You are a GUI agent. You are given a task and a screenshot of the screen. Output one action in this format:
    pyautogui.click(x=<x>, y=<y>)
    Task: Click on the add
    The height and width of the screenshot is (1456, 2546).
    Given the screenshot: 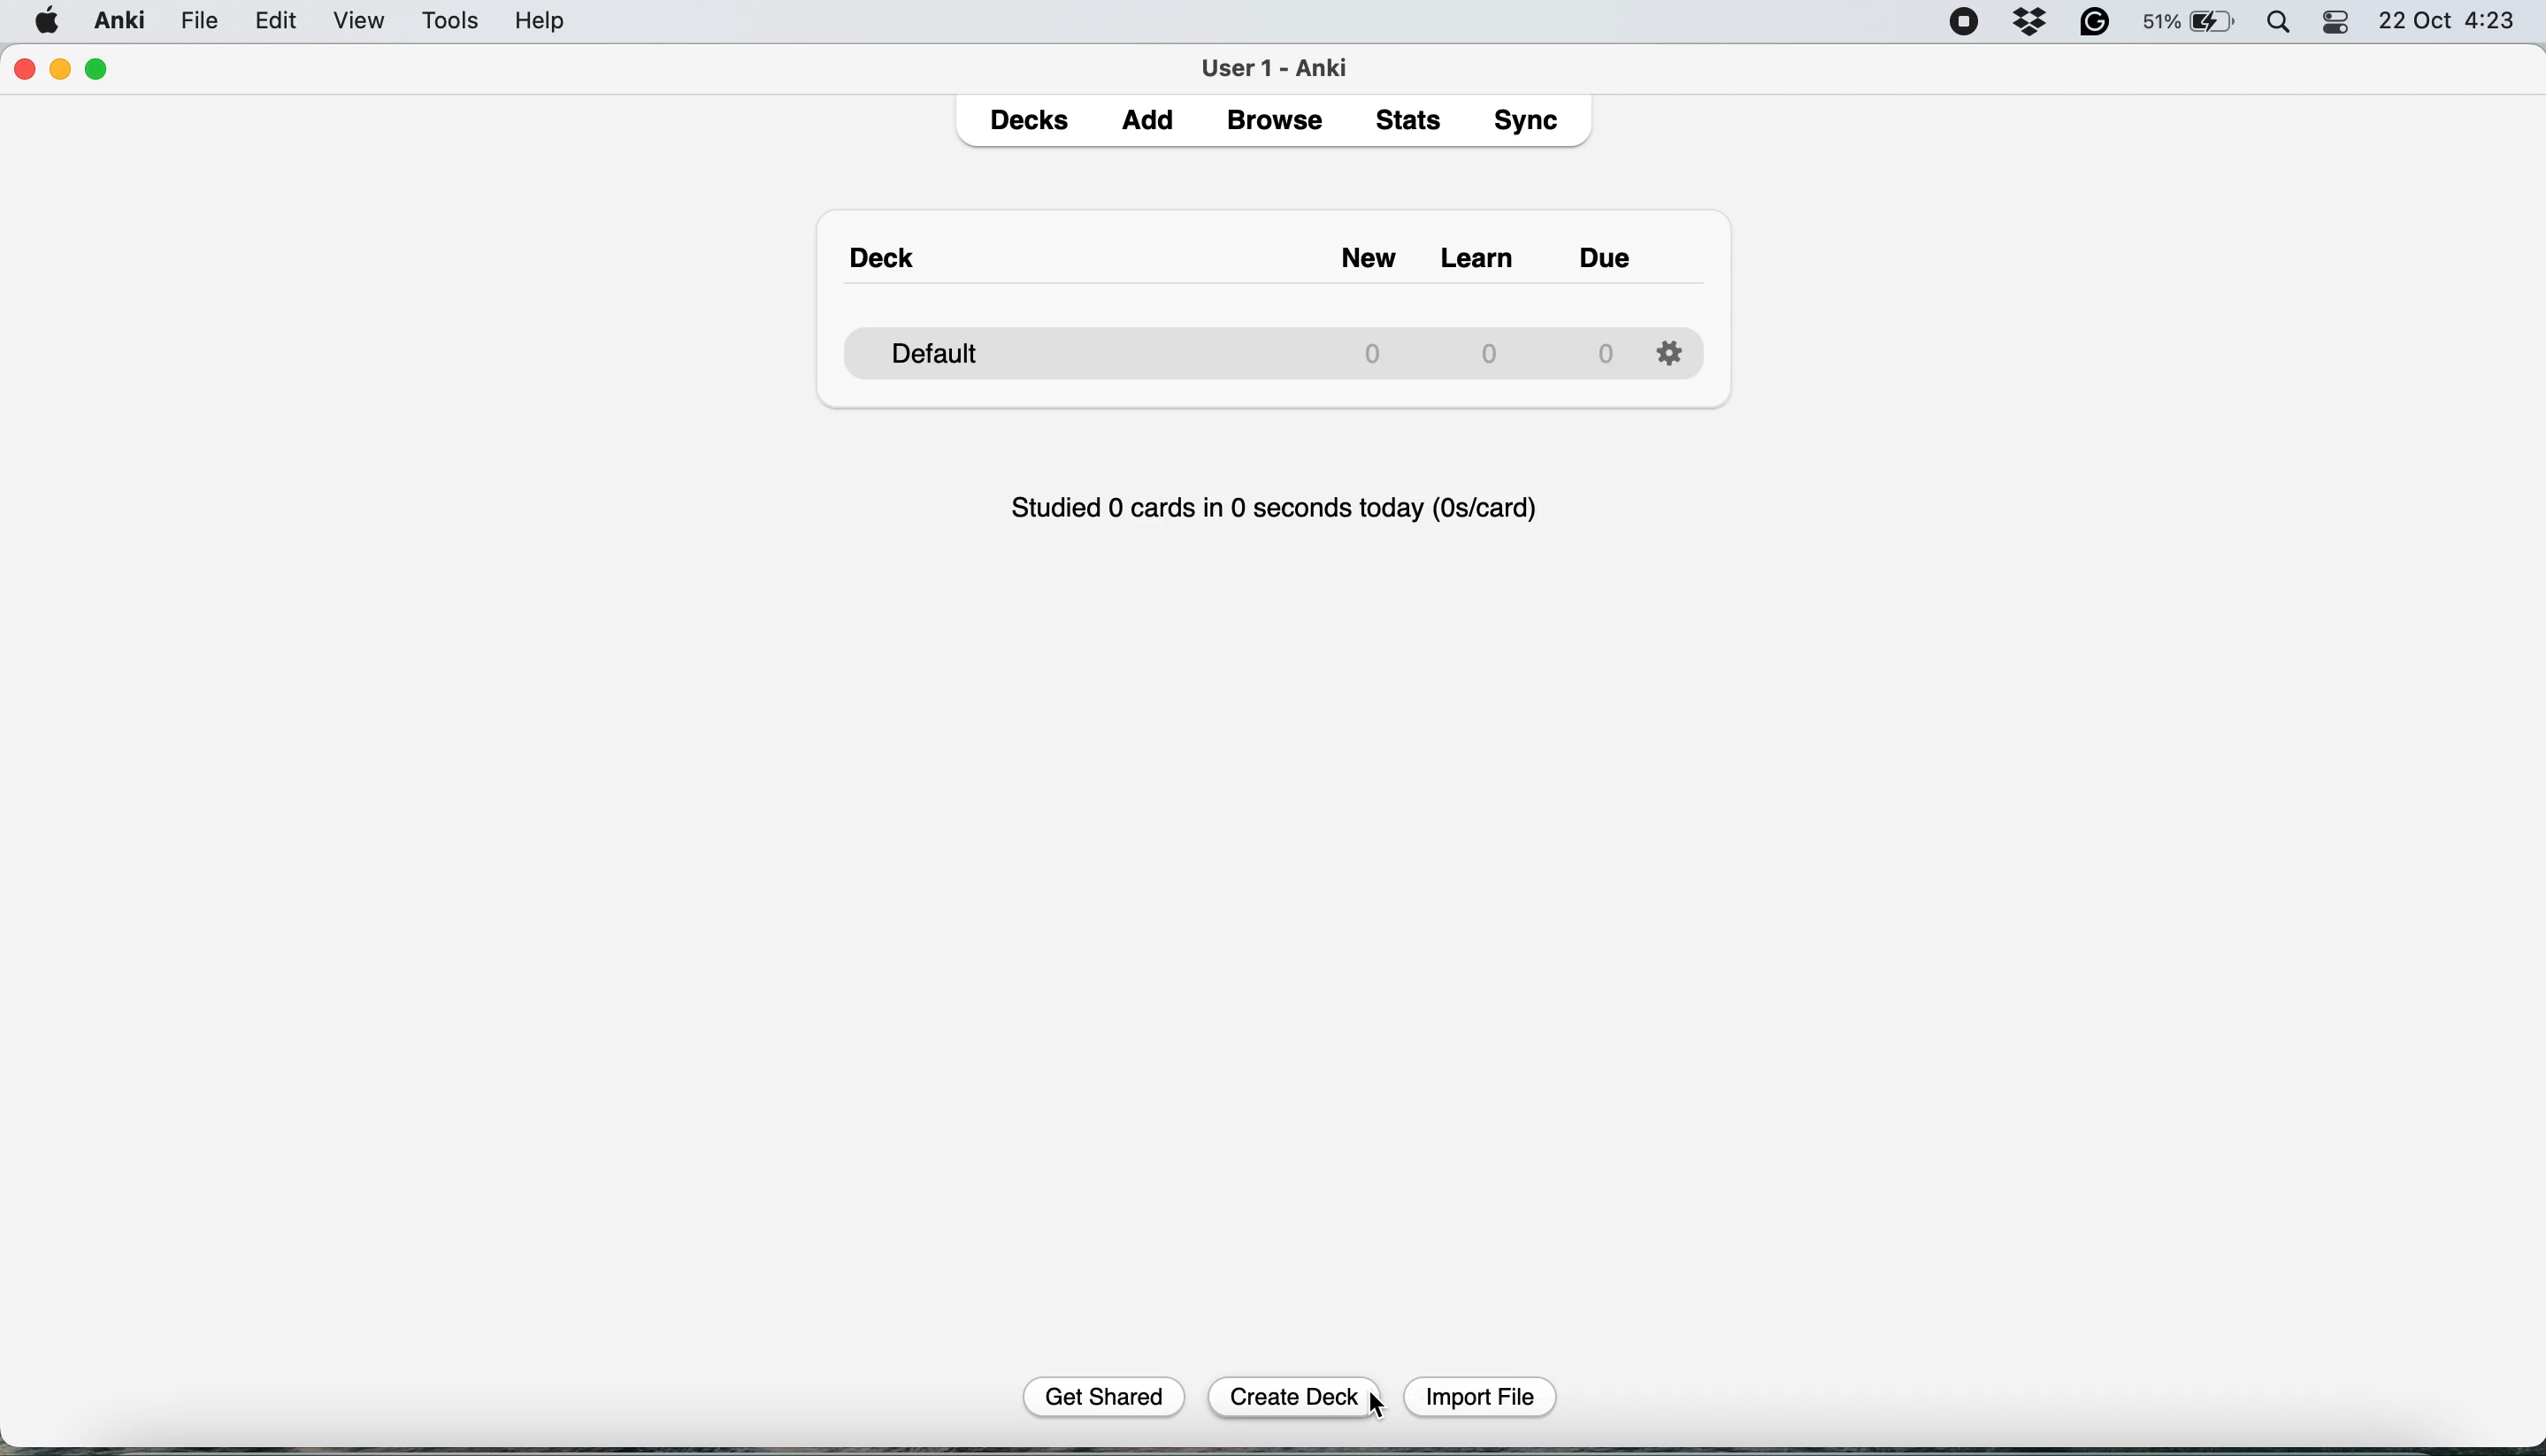 What is the action you would take?
    pyautogui.click(x=1153, y=125)
    